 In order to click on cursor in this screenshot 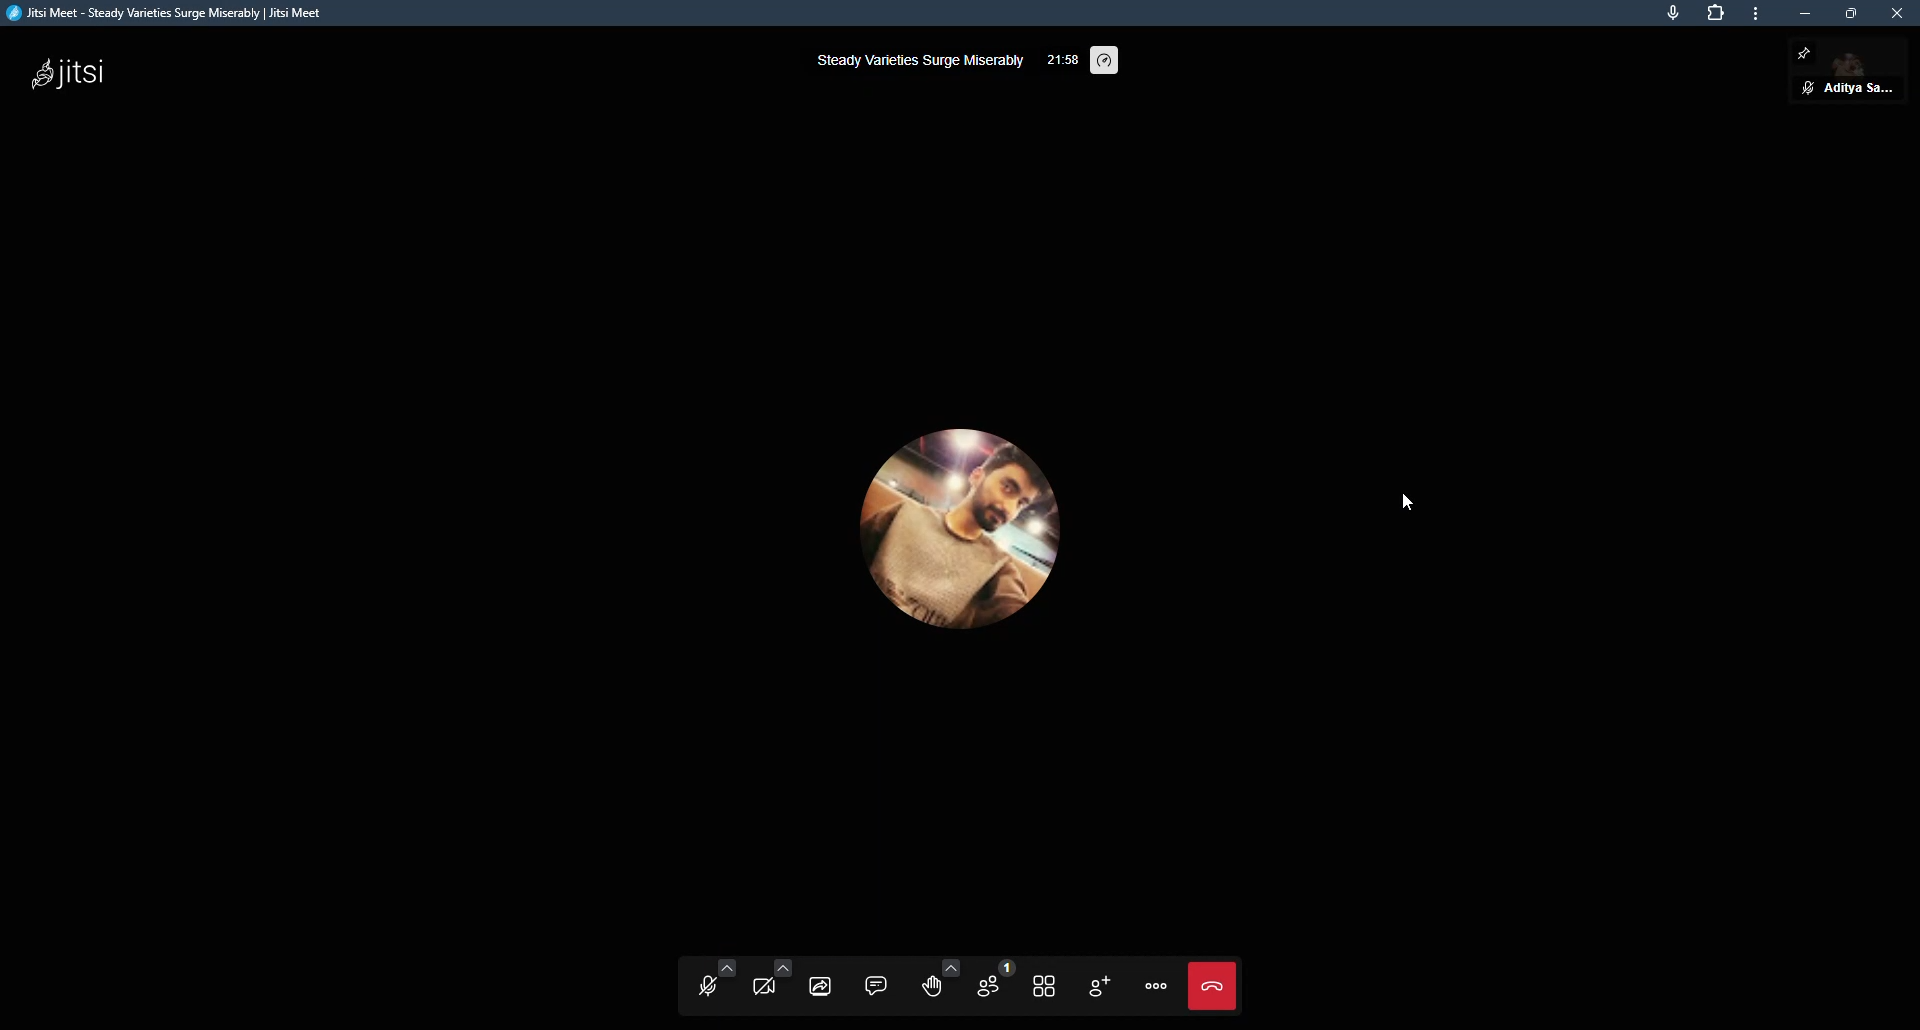, I will do `click(1405, 501)`.